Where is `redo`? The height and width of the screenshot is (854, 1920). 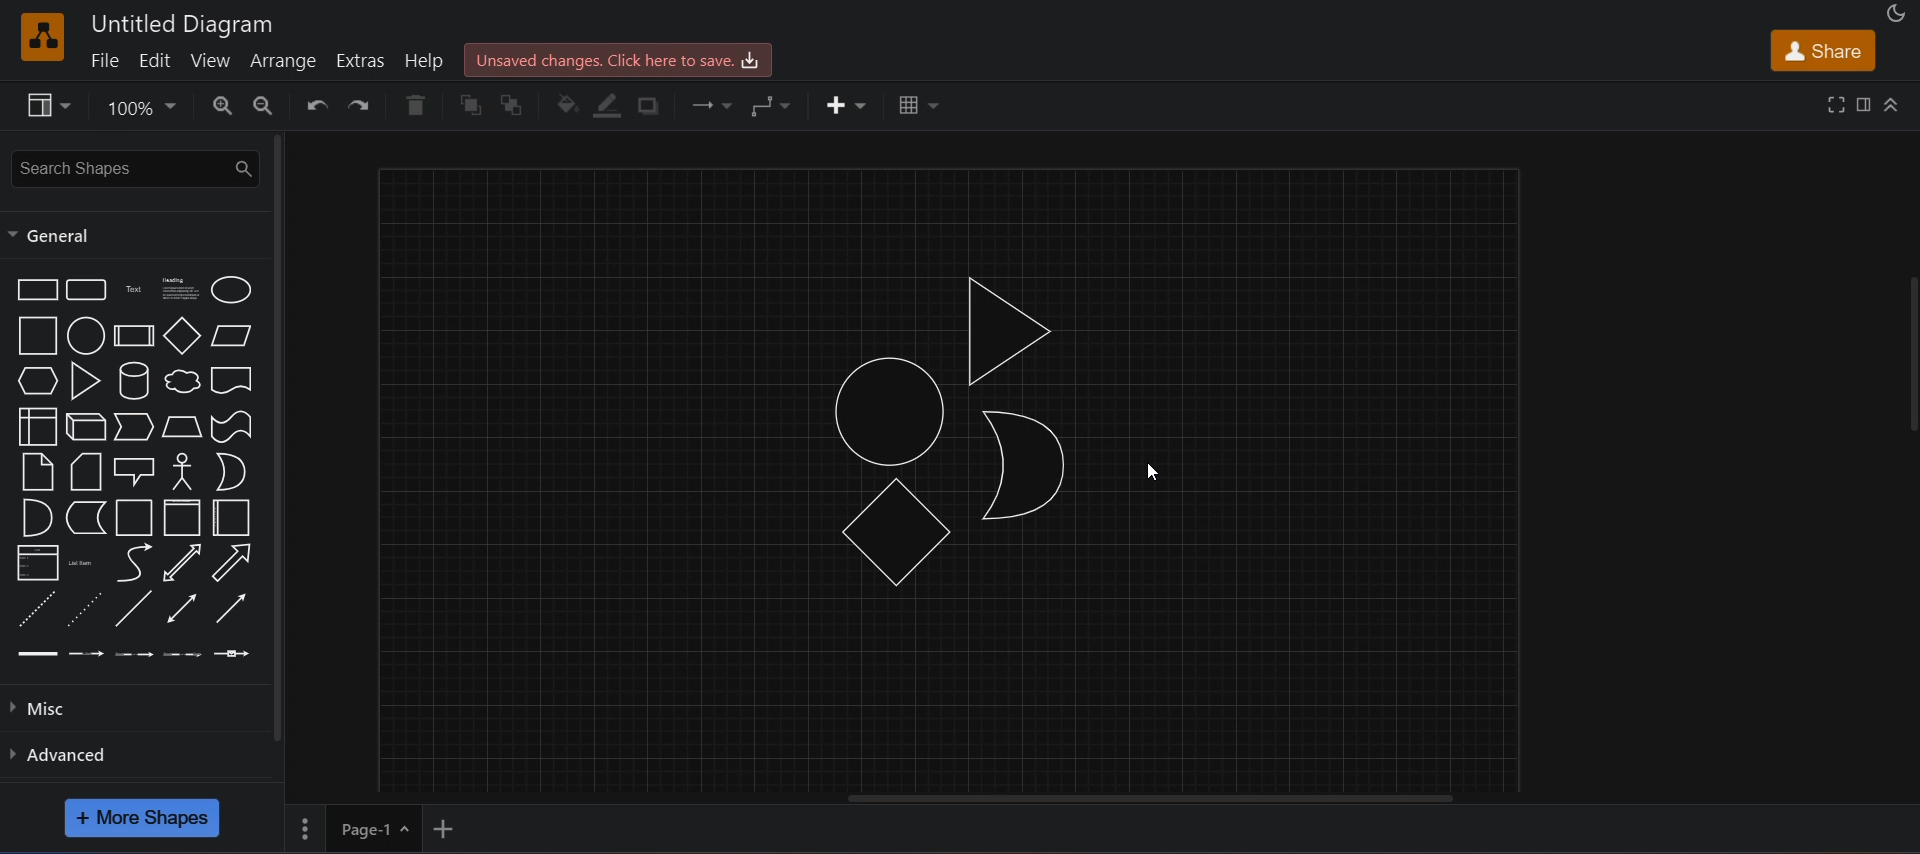
redo is located at coordinates (366, 105).